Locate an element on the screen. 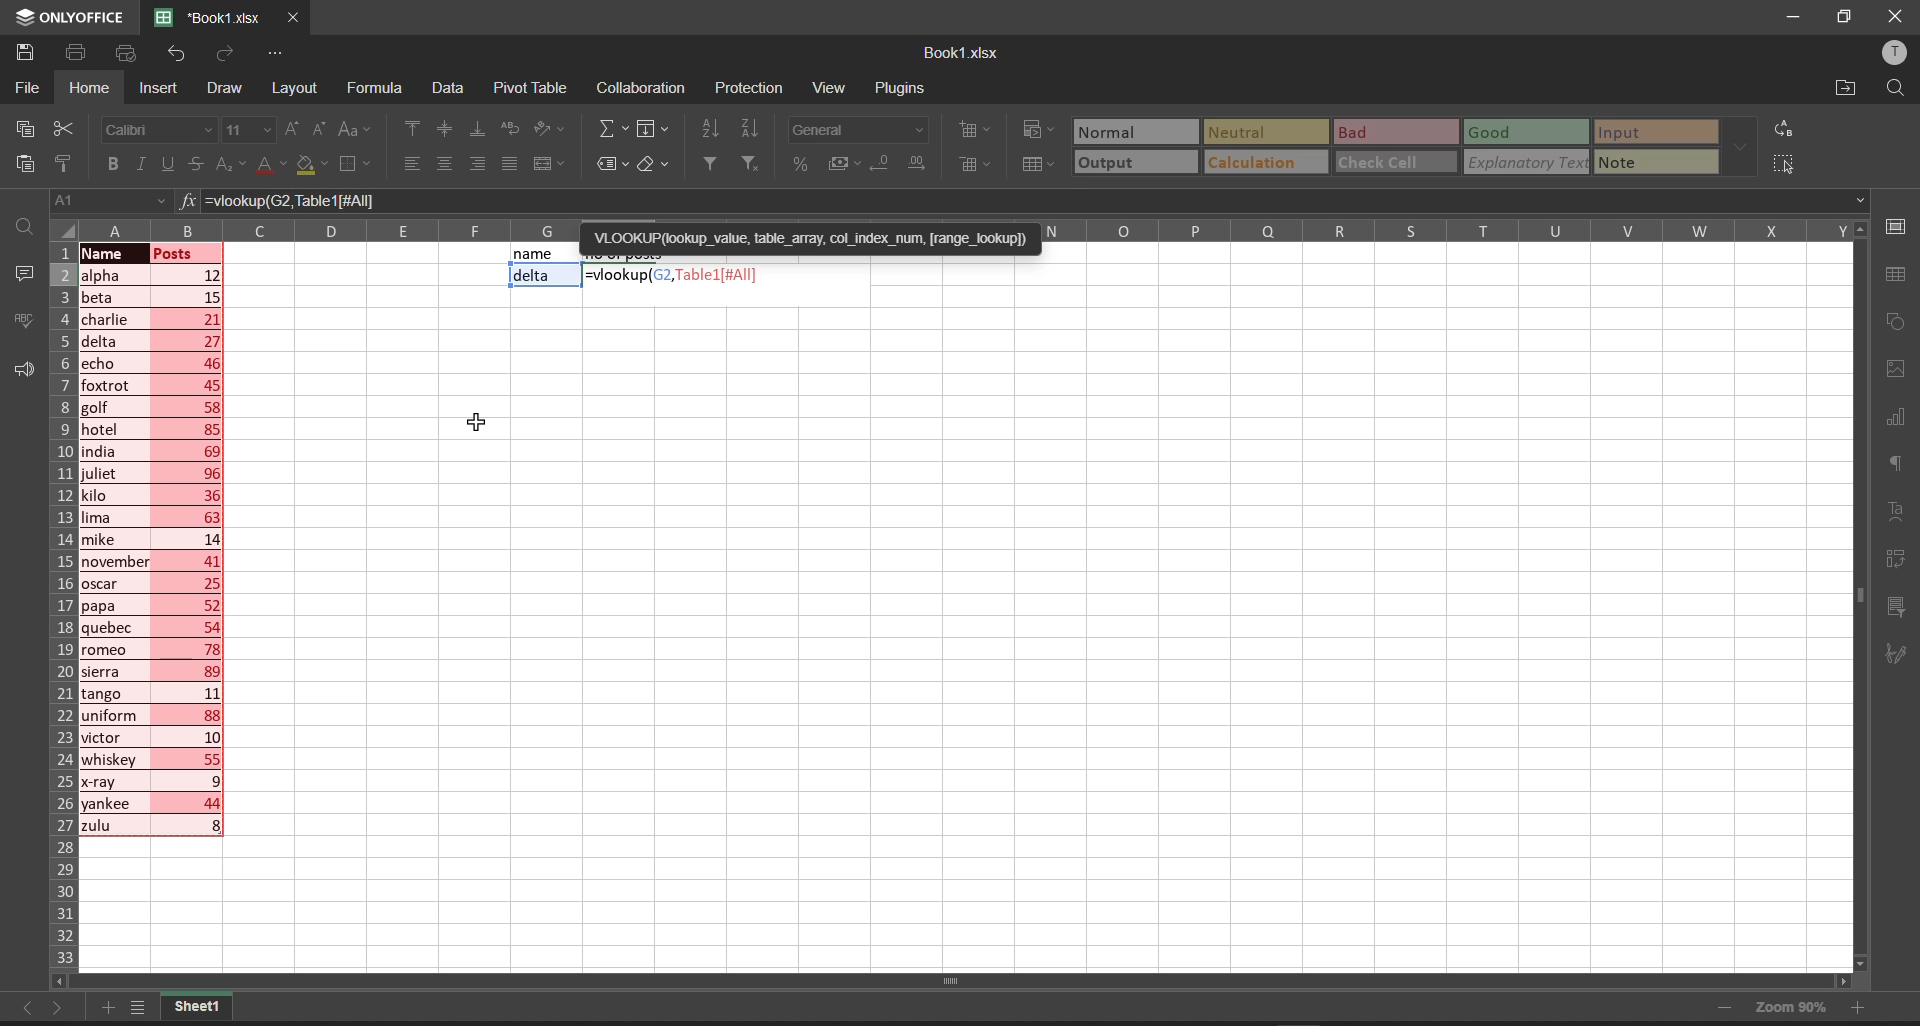 The width and height of the screenshot is (1920, 1026). orientation is located at coordinates (554, 129).